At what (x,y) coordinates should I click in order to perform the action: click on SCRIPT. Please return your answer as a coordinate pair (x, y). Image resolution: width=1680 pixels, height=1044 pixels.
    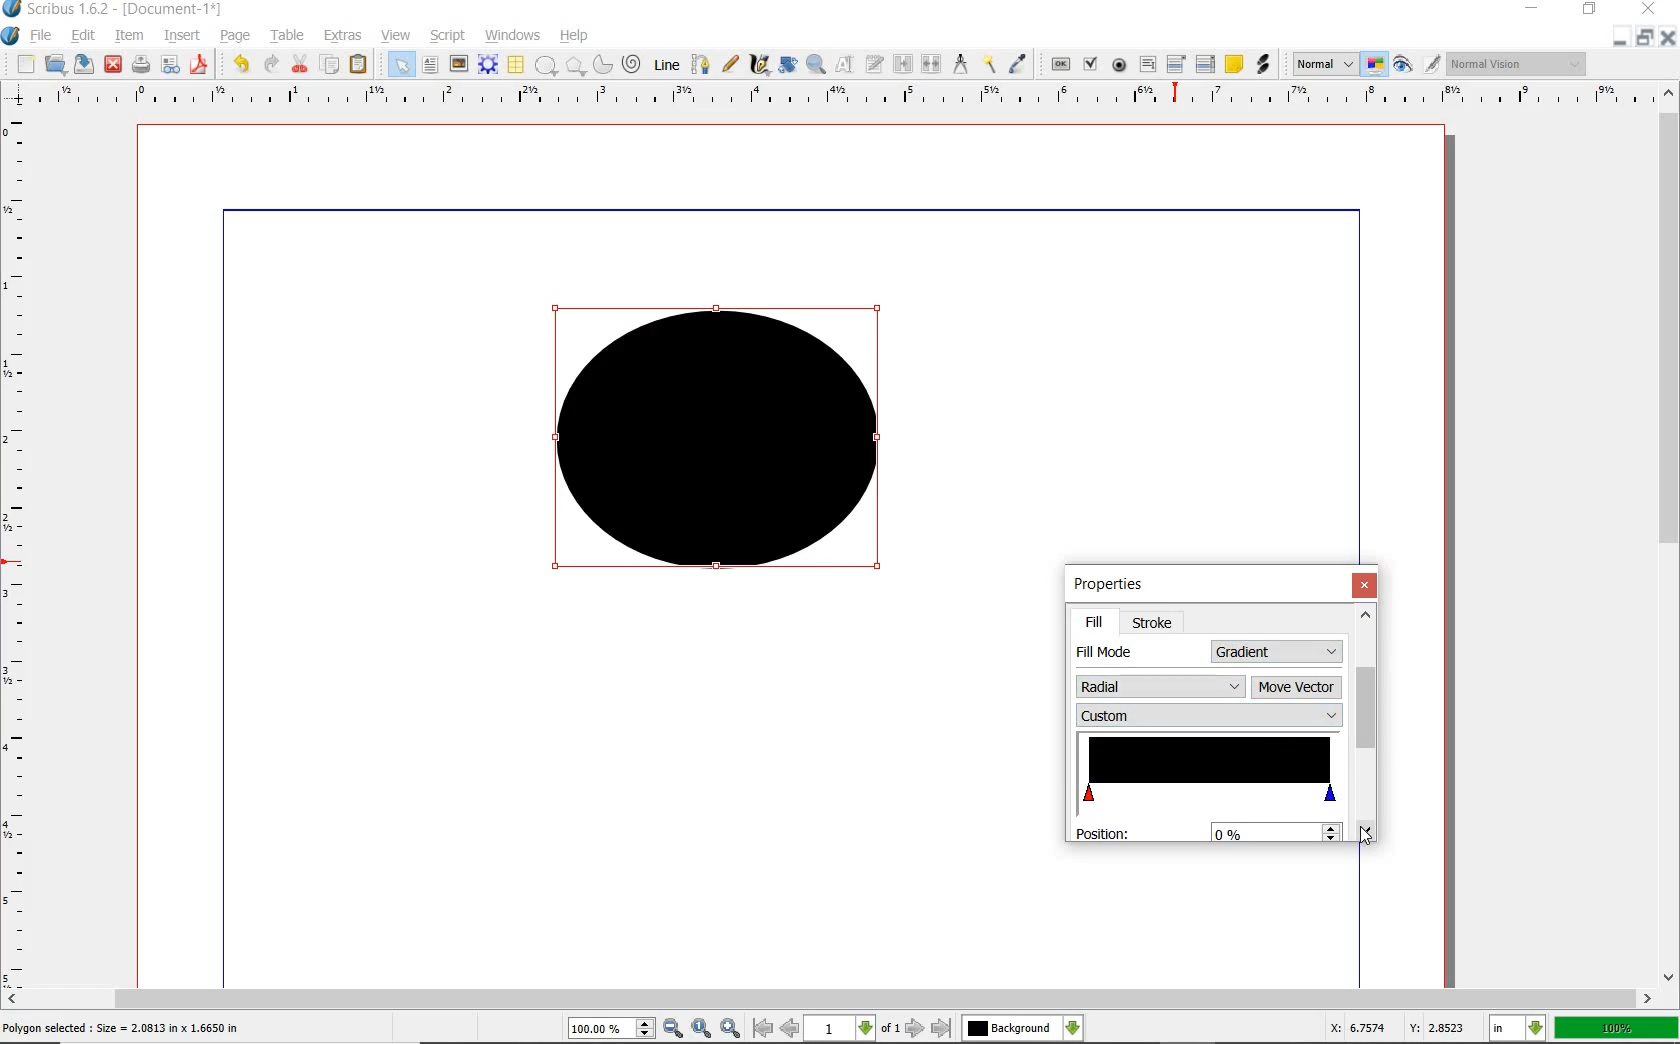
    Looking at the image, I should click on (445, 34).